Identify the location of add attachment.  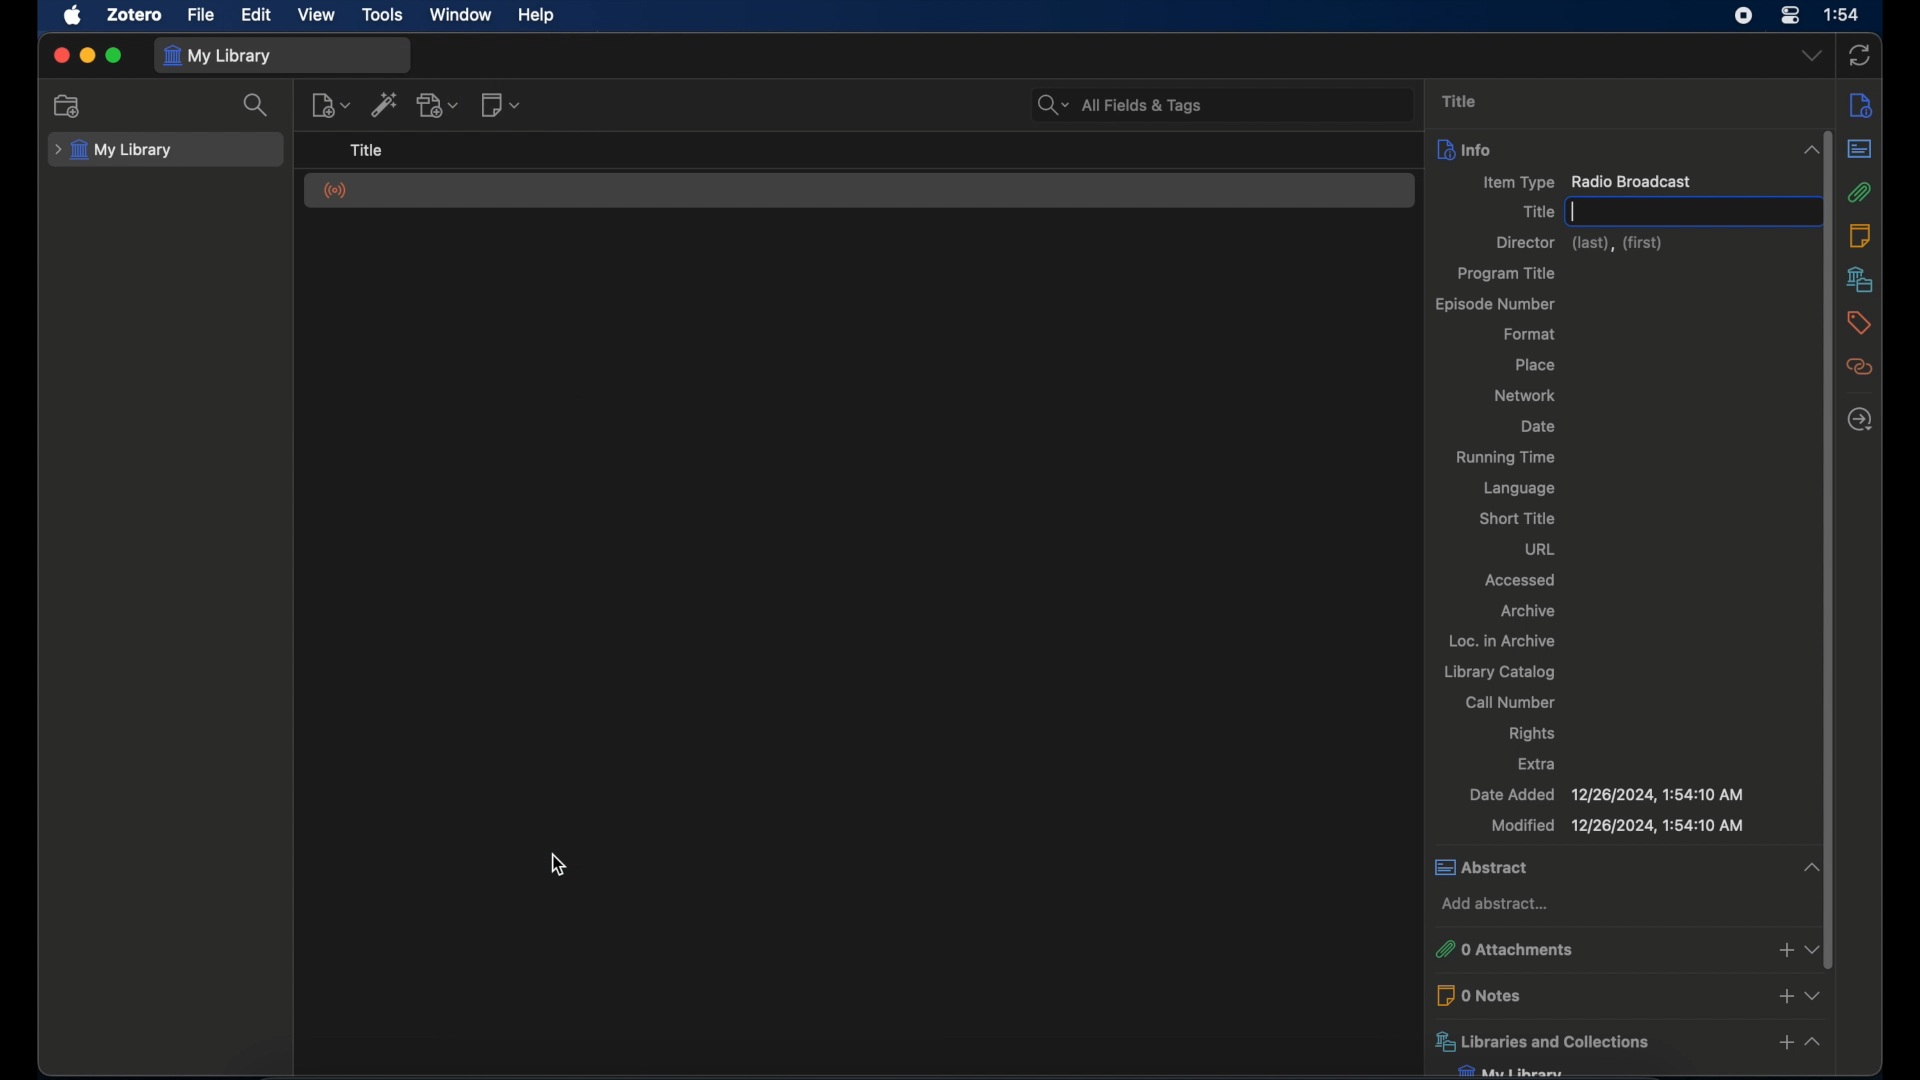
(438, 104).